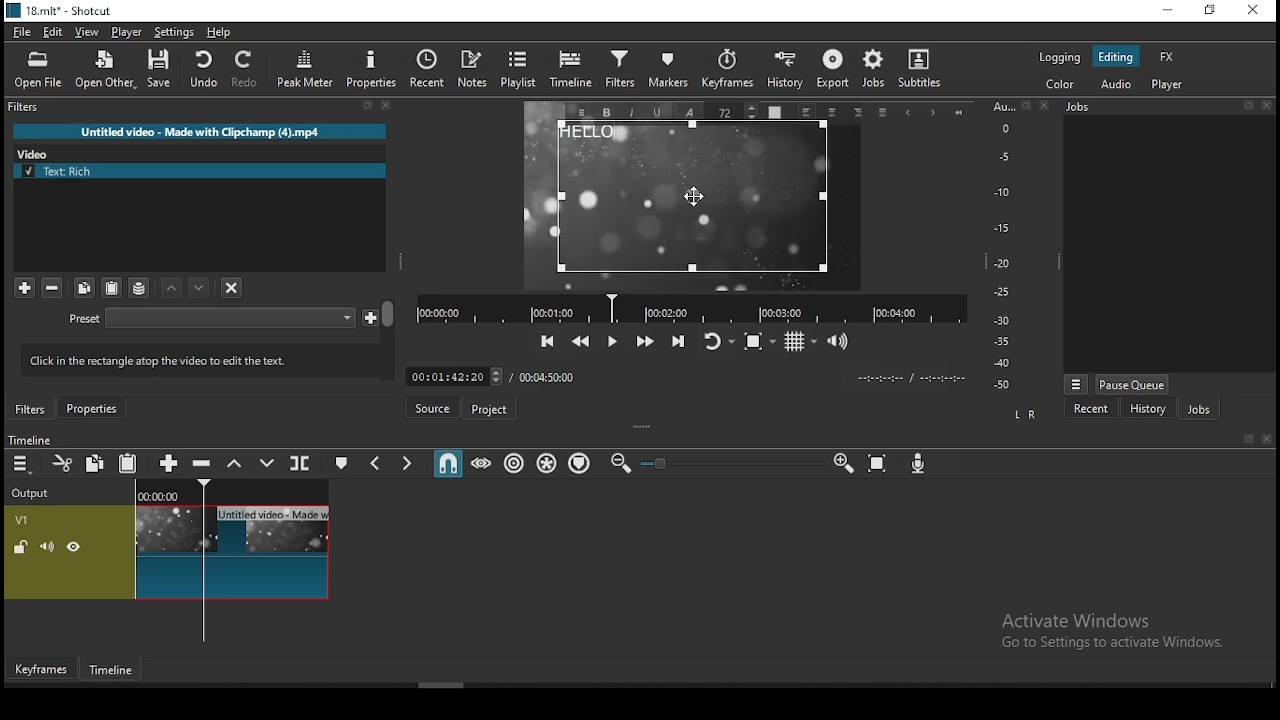 This screenshot has width=1280, height=720. Describe the element at coordinates (799, 342) in the screenshot. I see `toggle grids display` at that location.